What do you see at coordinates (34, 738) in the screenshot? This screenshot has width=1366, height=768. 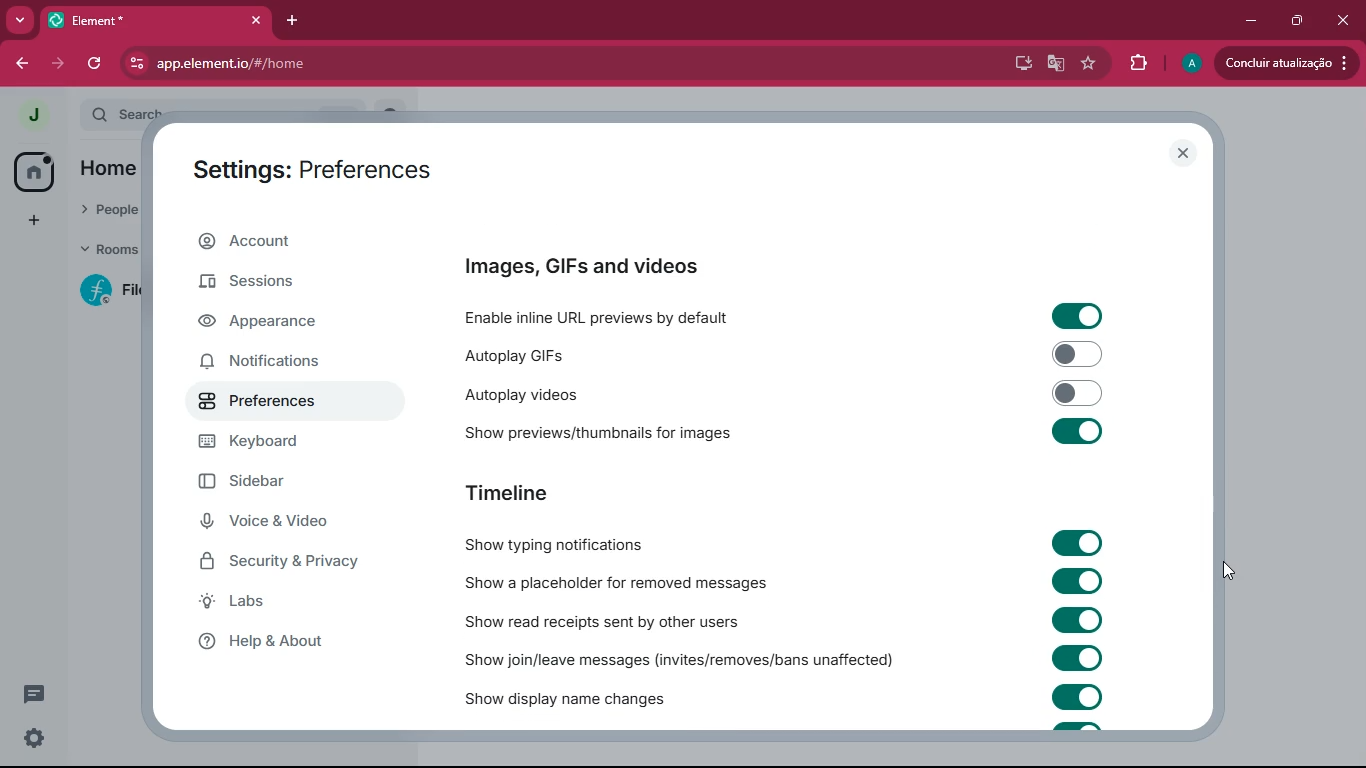 I see `quick settings` at bounding box center [34, 738].